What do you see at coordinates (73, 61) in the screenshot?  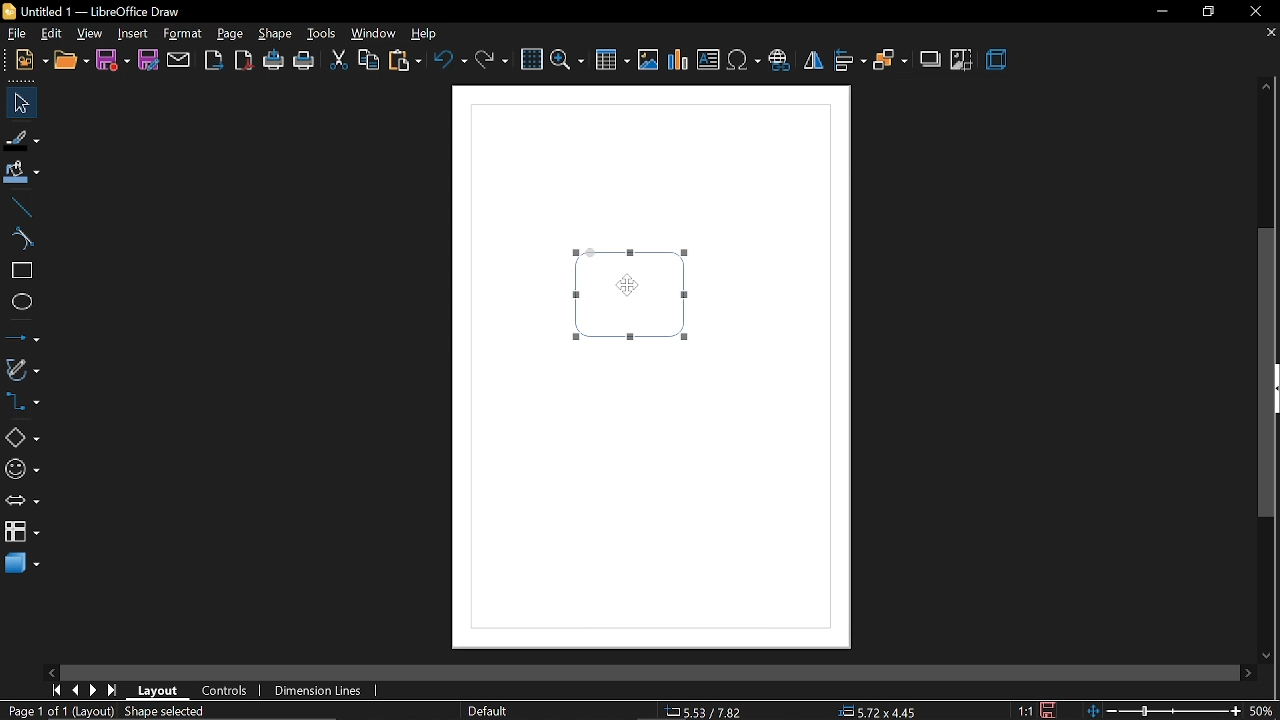 I see `open` at bounding box center [73, 61].